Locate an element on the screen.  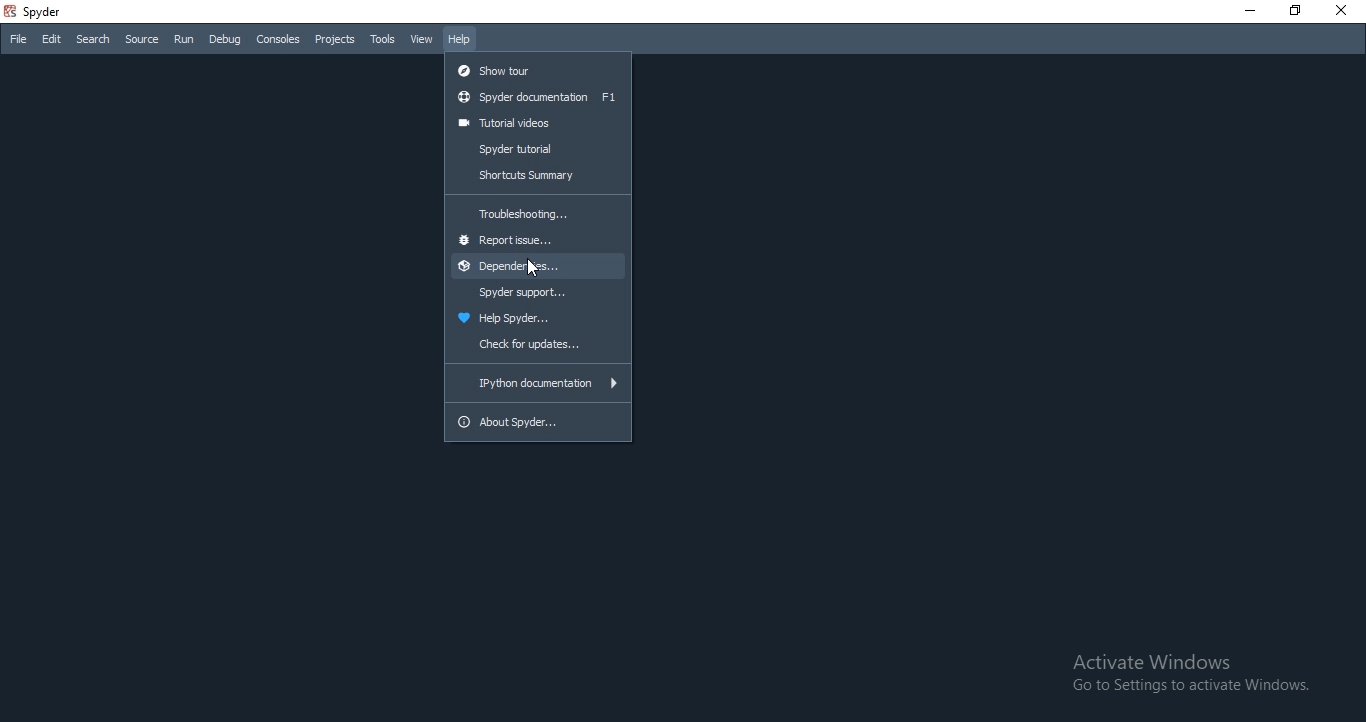
Restore is located at coordinates (1297, 12).